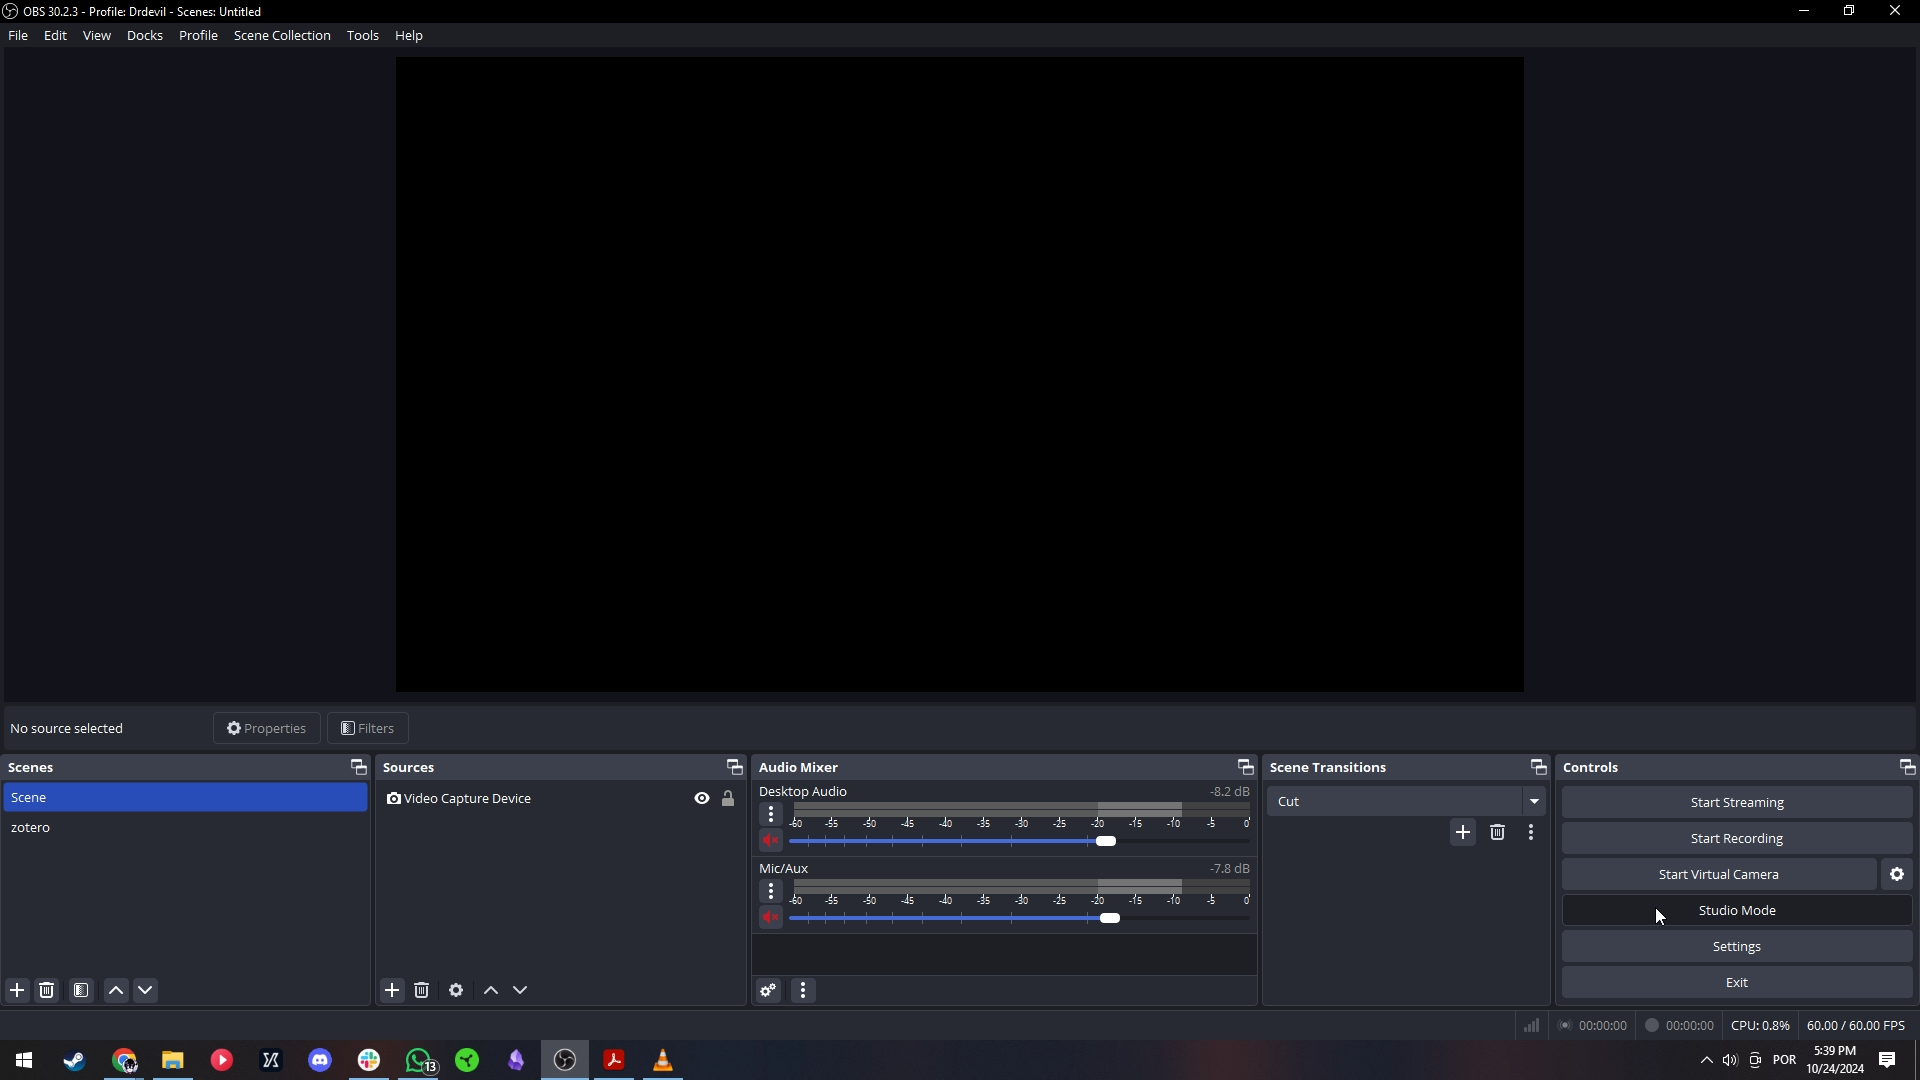 The height and width of the screenshot is (1080, 1920). What do you see at coordinates (96, 35) in the screenshot?
I see `View` at bounding box center [96, 35].